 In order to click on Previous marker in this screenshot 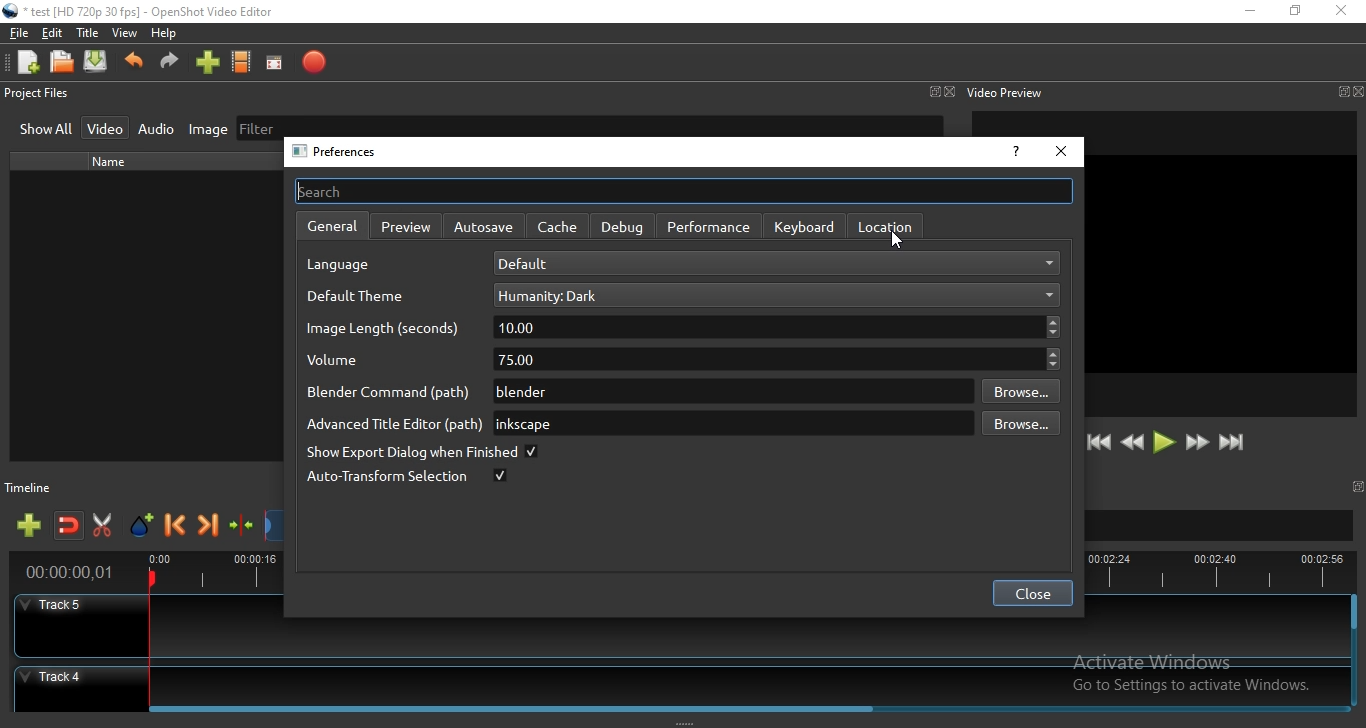, I will do `click(176, 527)`.